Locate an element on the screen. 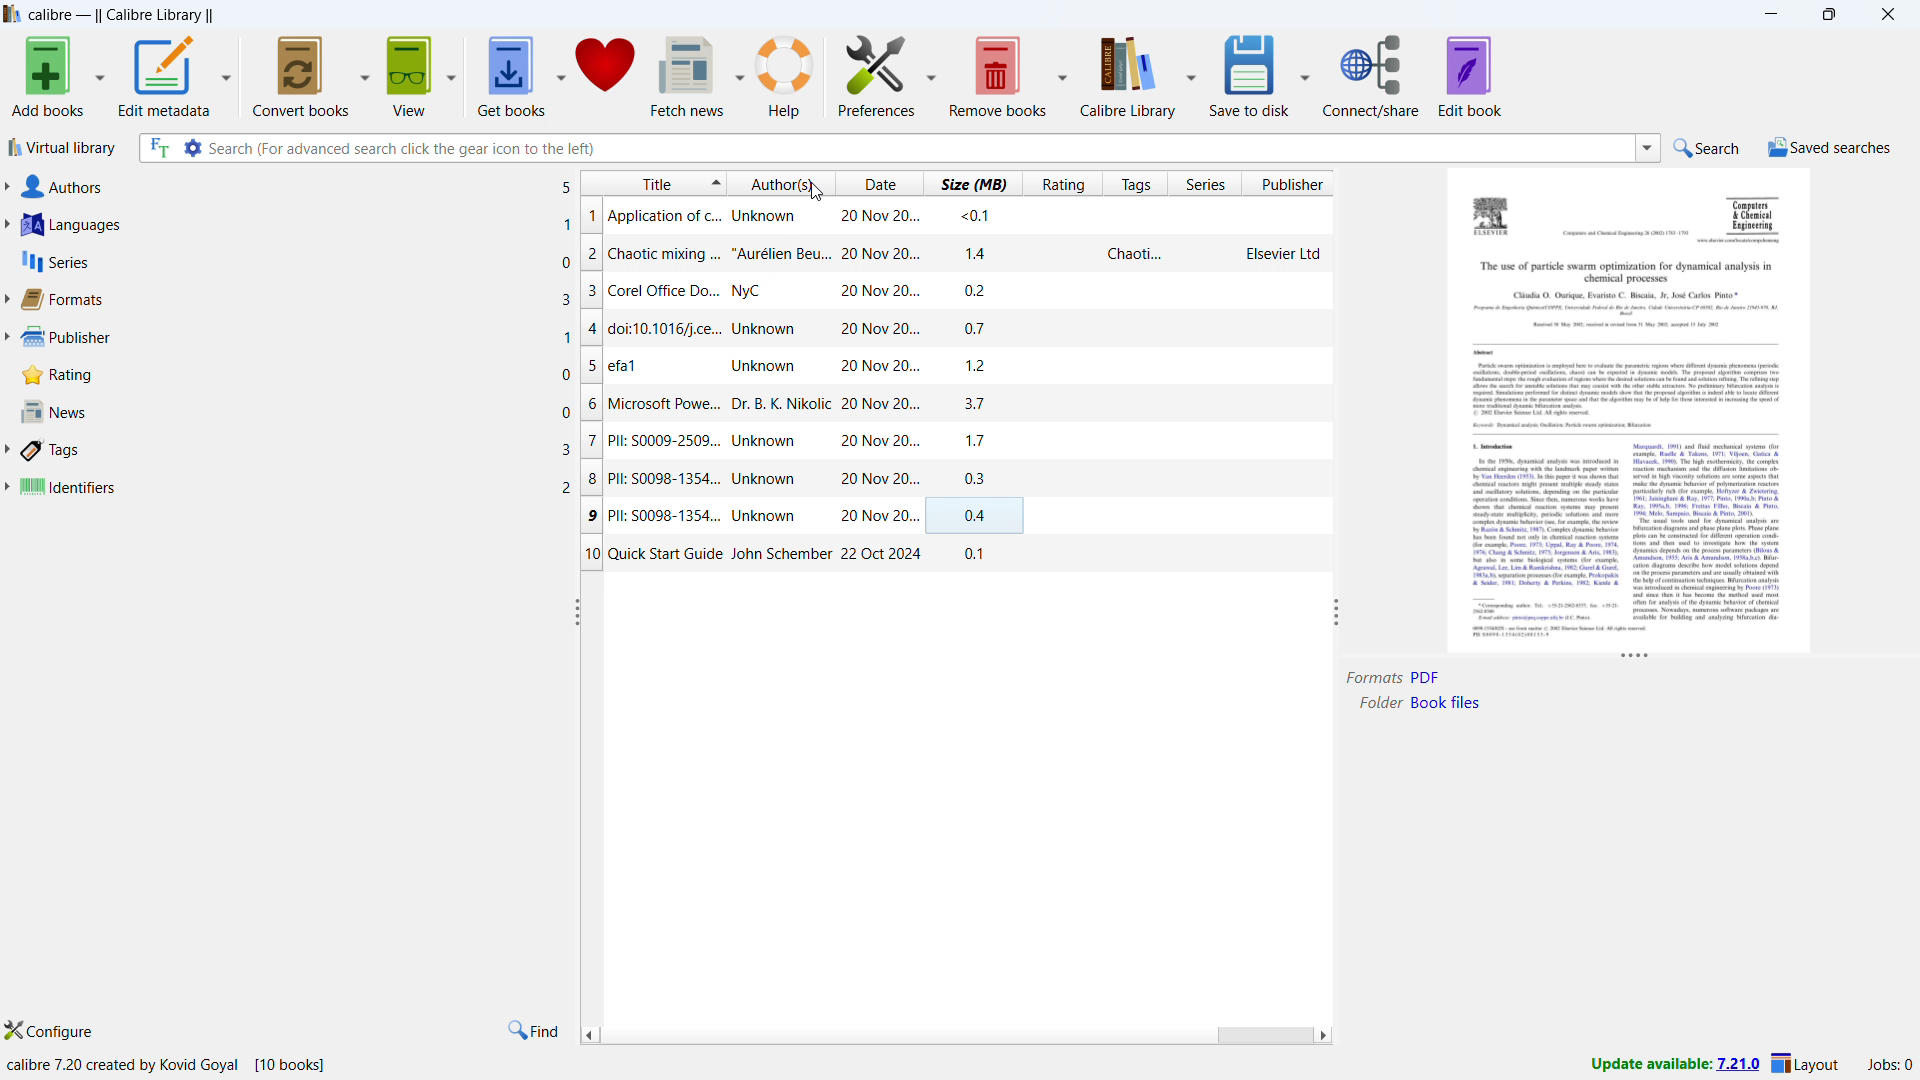 Image resolution: width=1920 pixels, height=1080 pixels. 14 is located at coordinates (976, 255).